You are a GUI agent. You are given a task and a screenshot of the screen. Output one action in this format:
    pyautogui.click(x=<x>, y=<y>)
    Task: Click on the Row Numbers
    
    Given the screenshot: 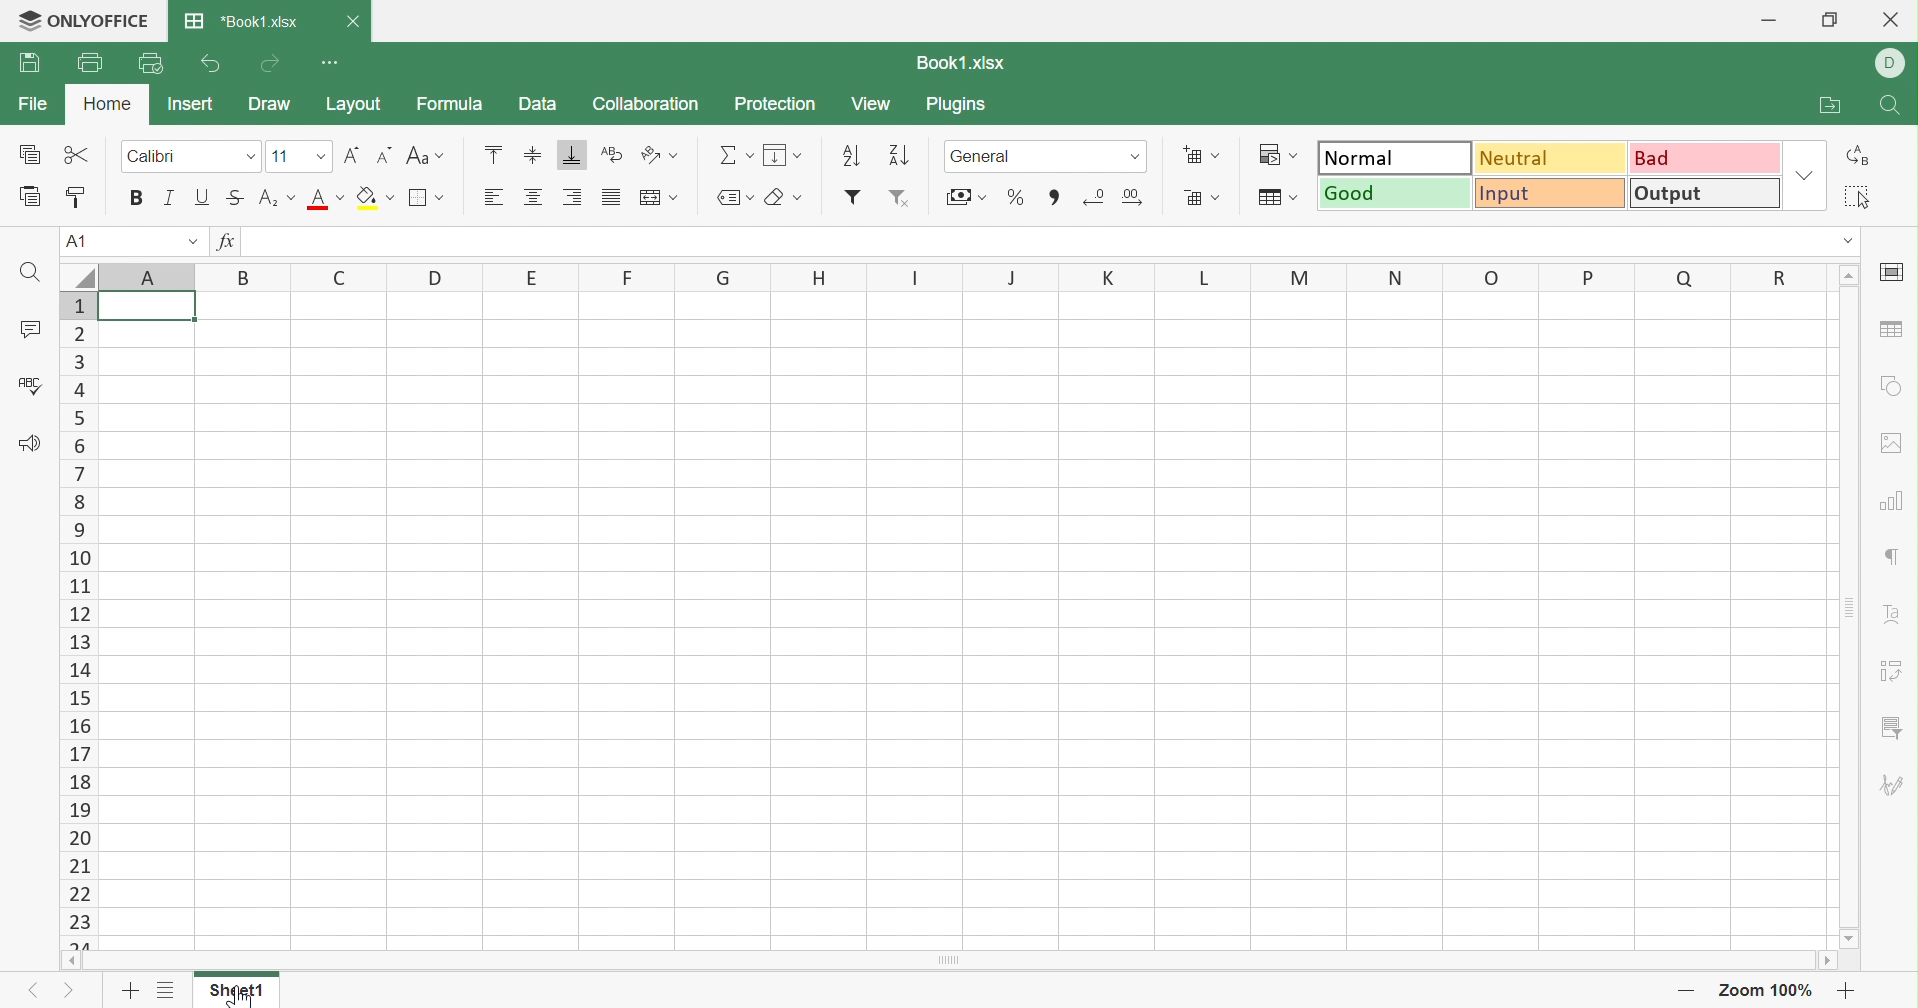 What is the action you would take?
    pyautogui.click(x=80, y=621)
    